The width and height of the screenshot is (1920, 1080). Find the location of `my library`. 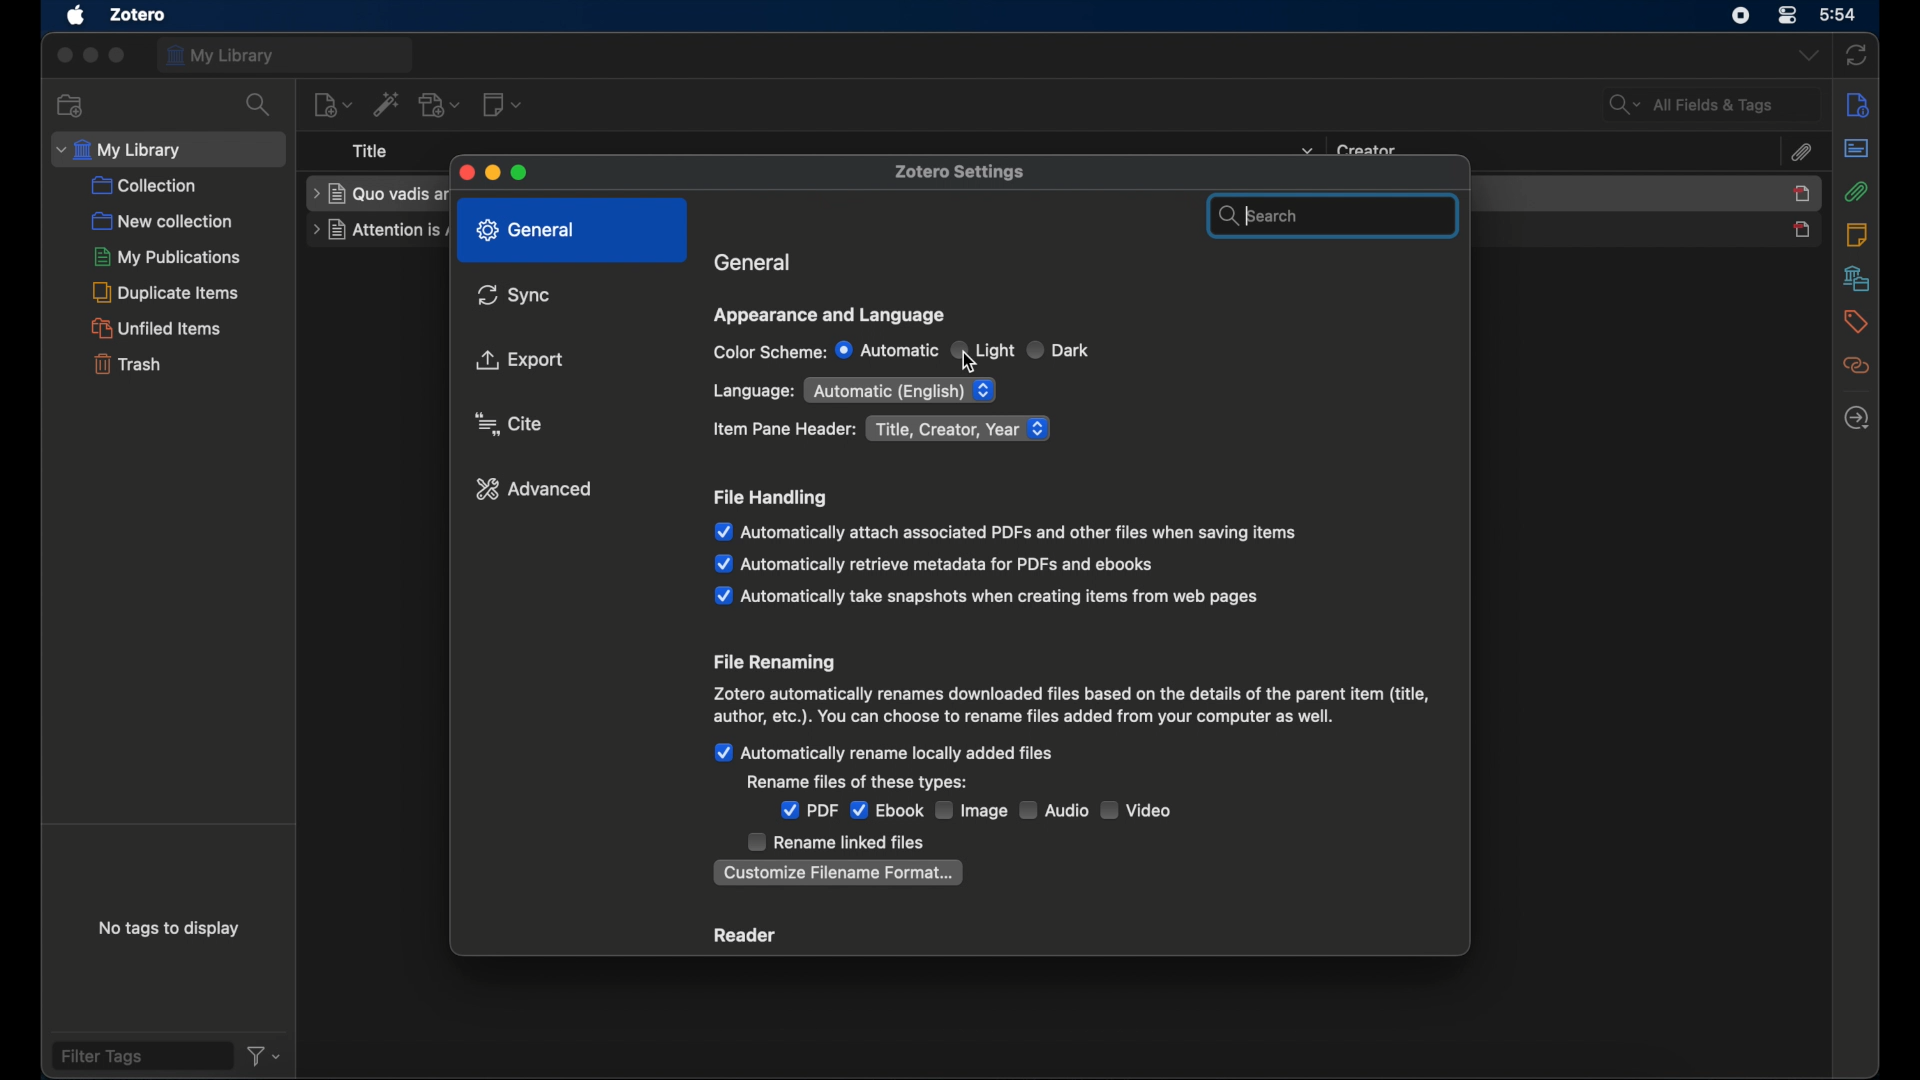

my library is located at coordinates (169, 148).